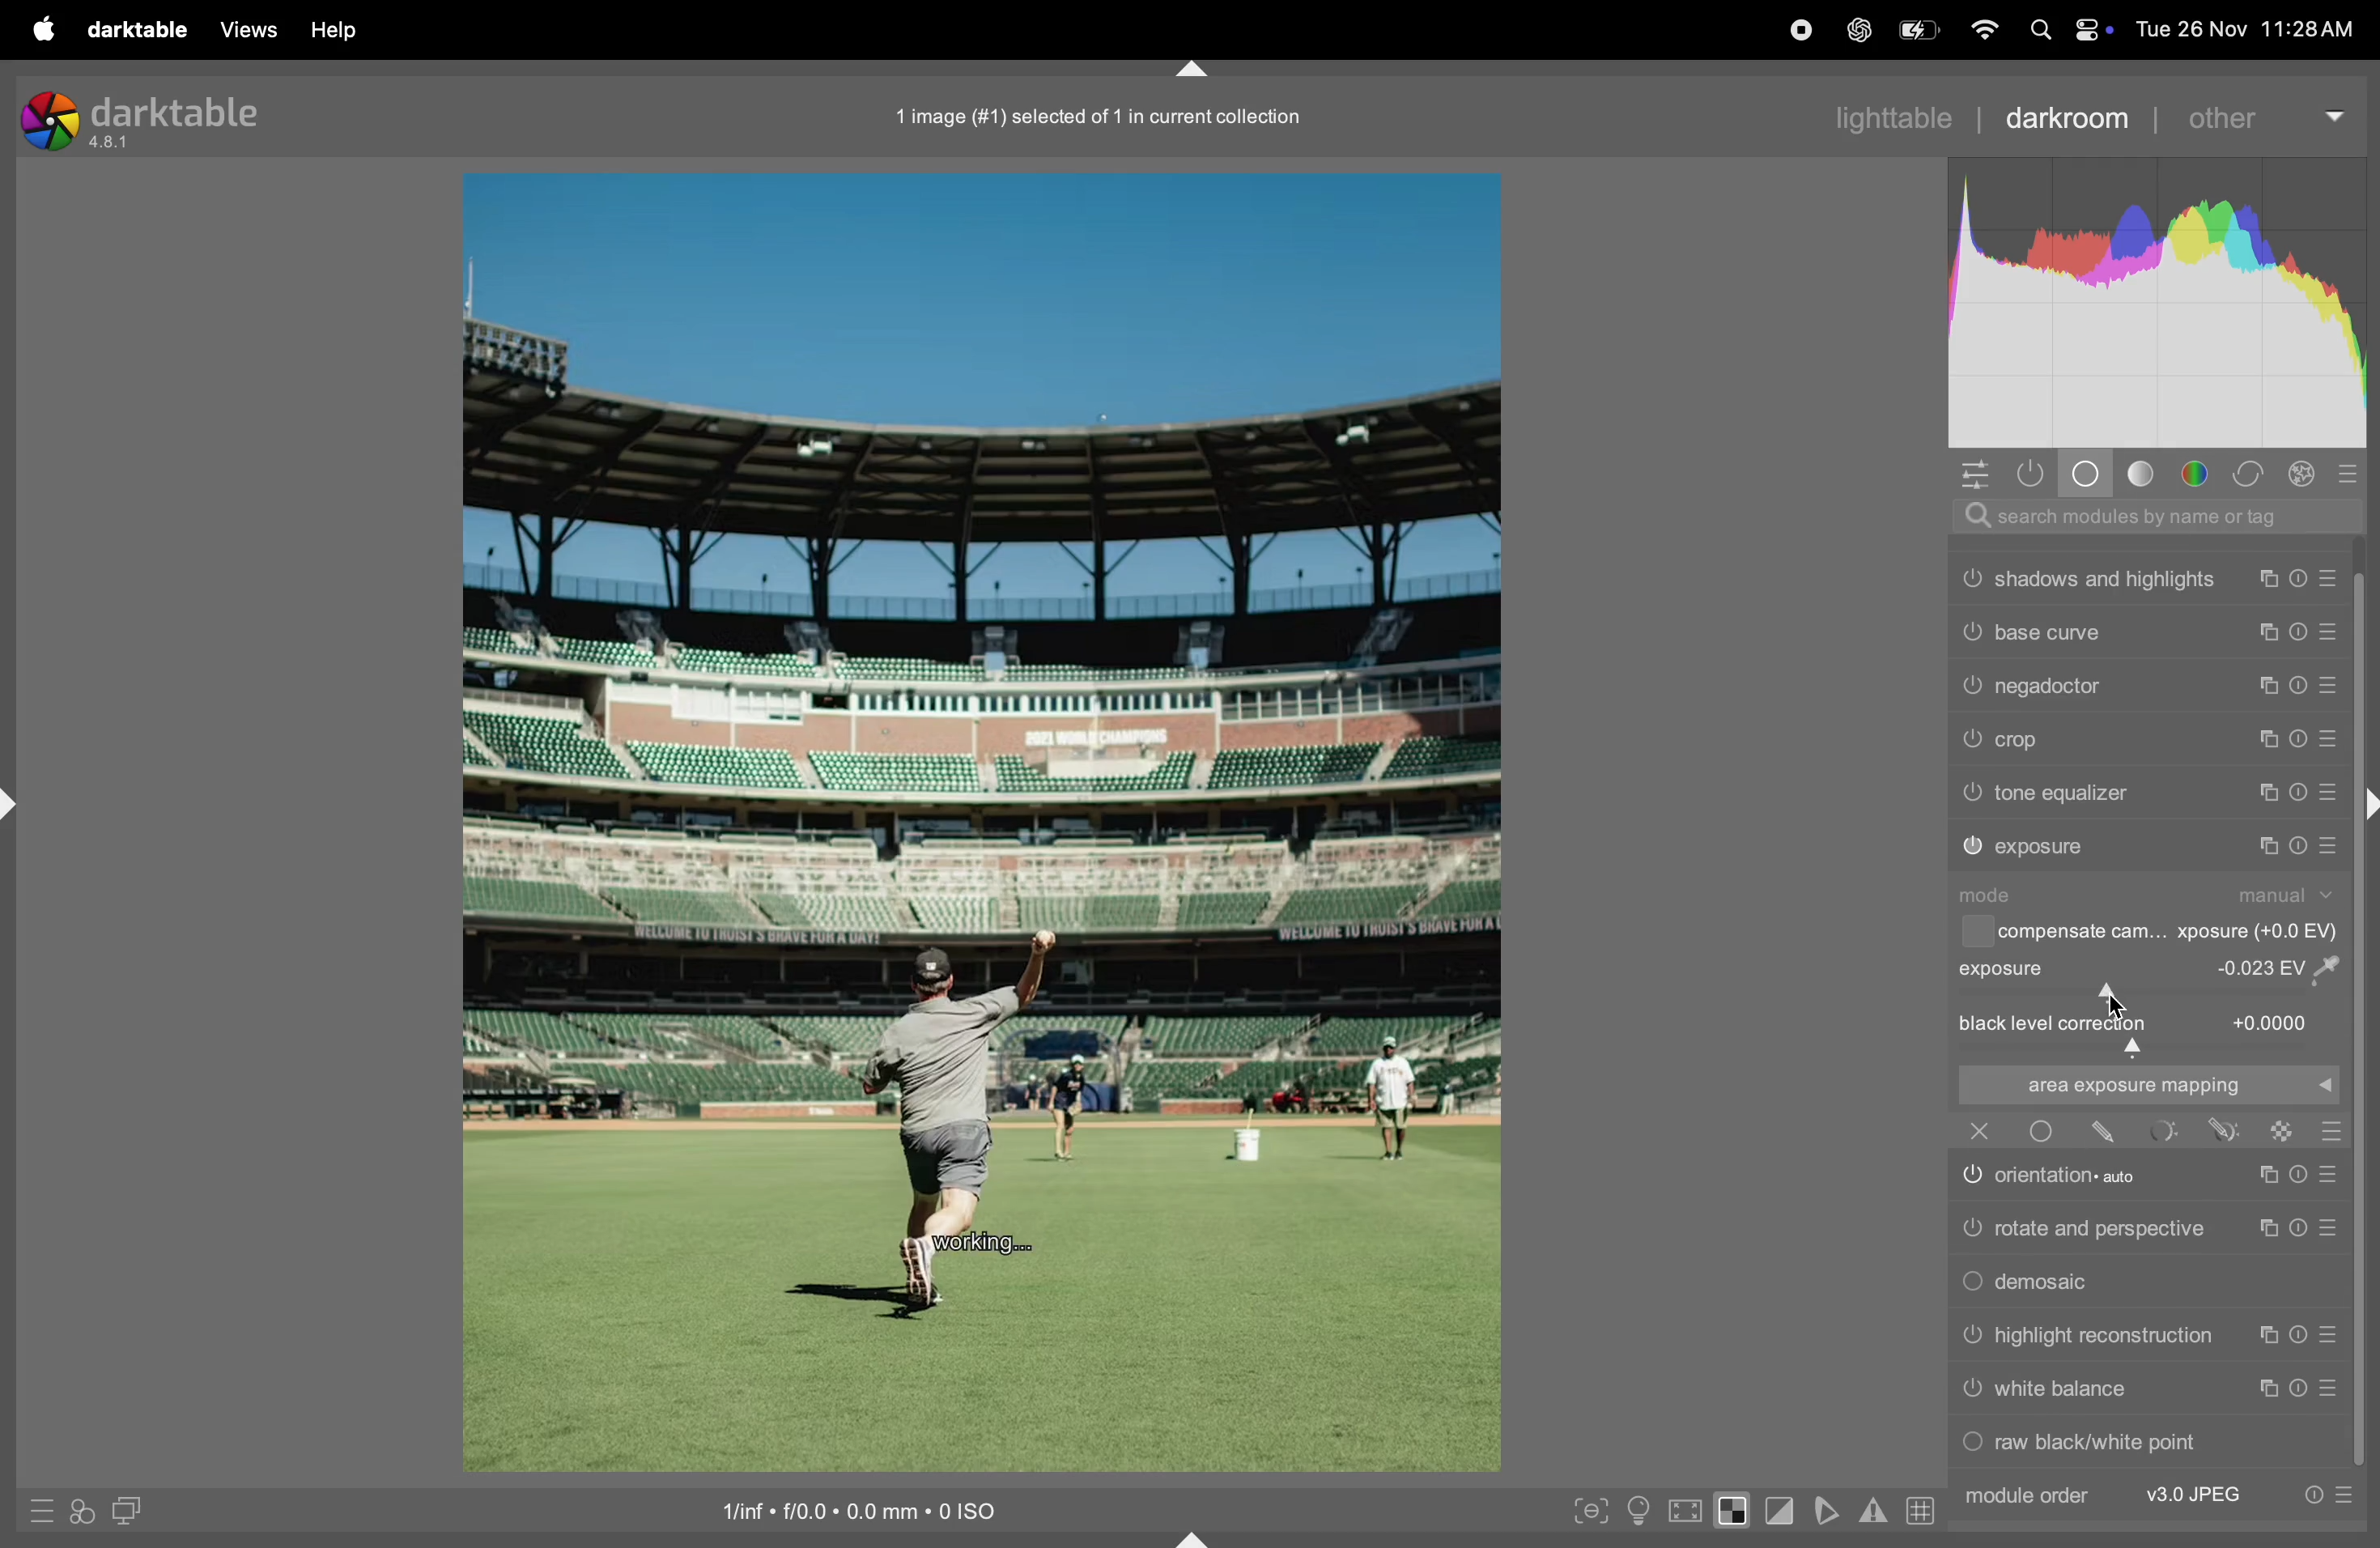 Image resolution: width=2380 pixels, height=1548 pixels. I want to click on quick access, so click(82, 1513).